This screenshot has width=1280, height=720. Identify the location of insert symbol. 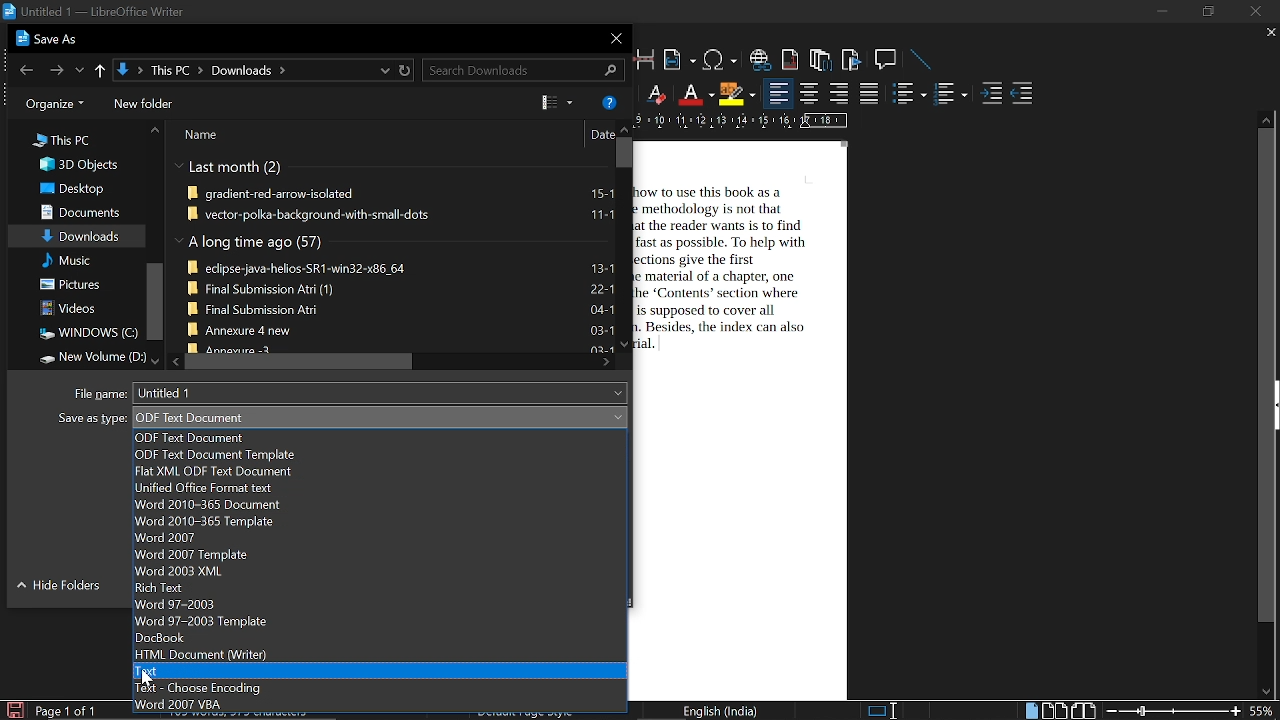
(722, 60).